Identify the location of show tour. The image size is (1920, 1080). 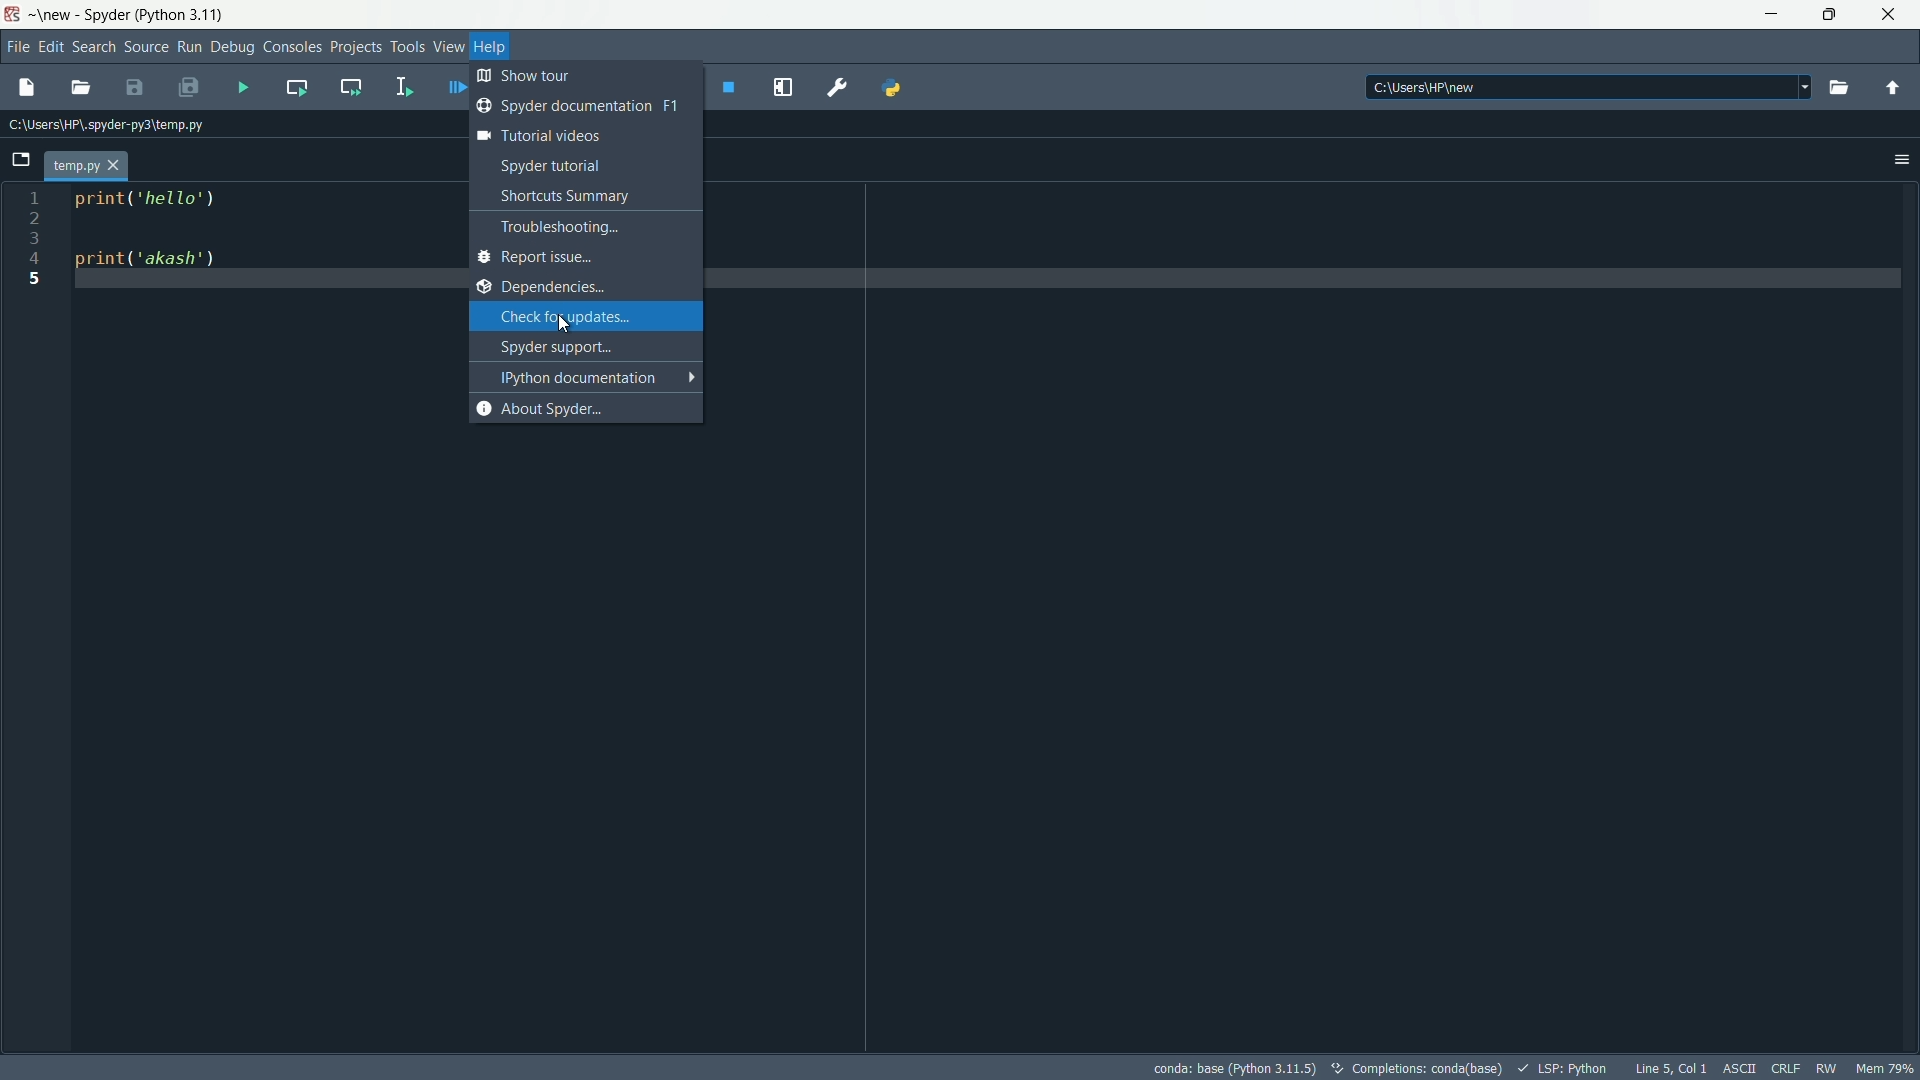
(580, 77).